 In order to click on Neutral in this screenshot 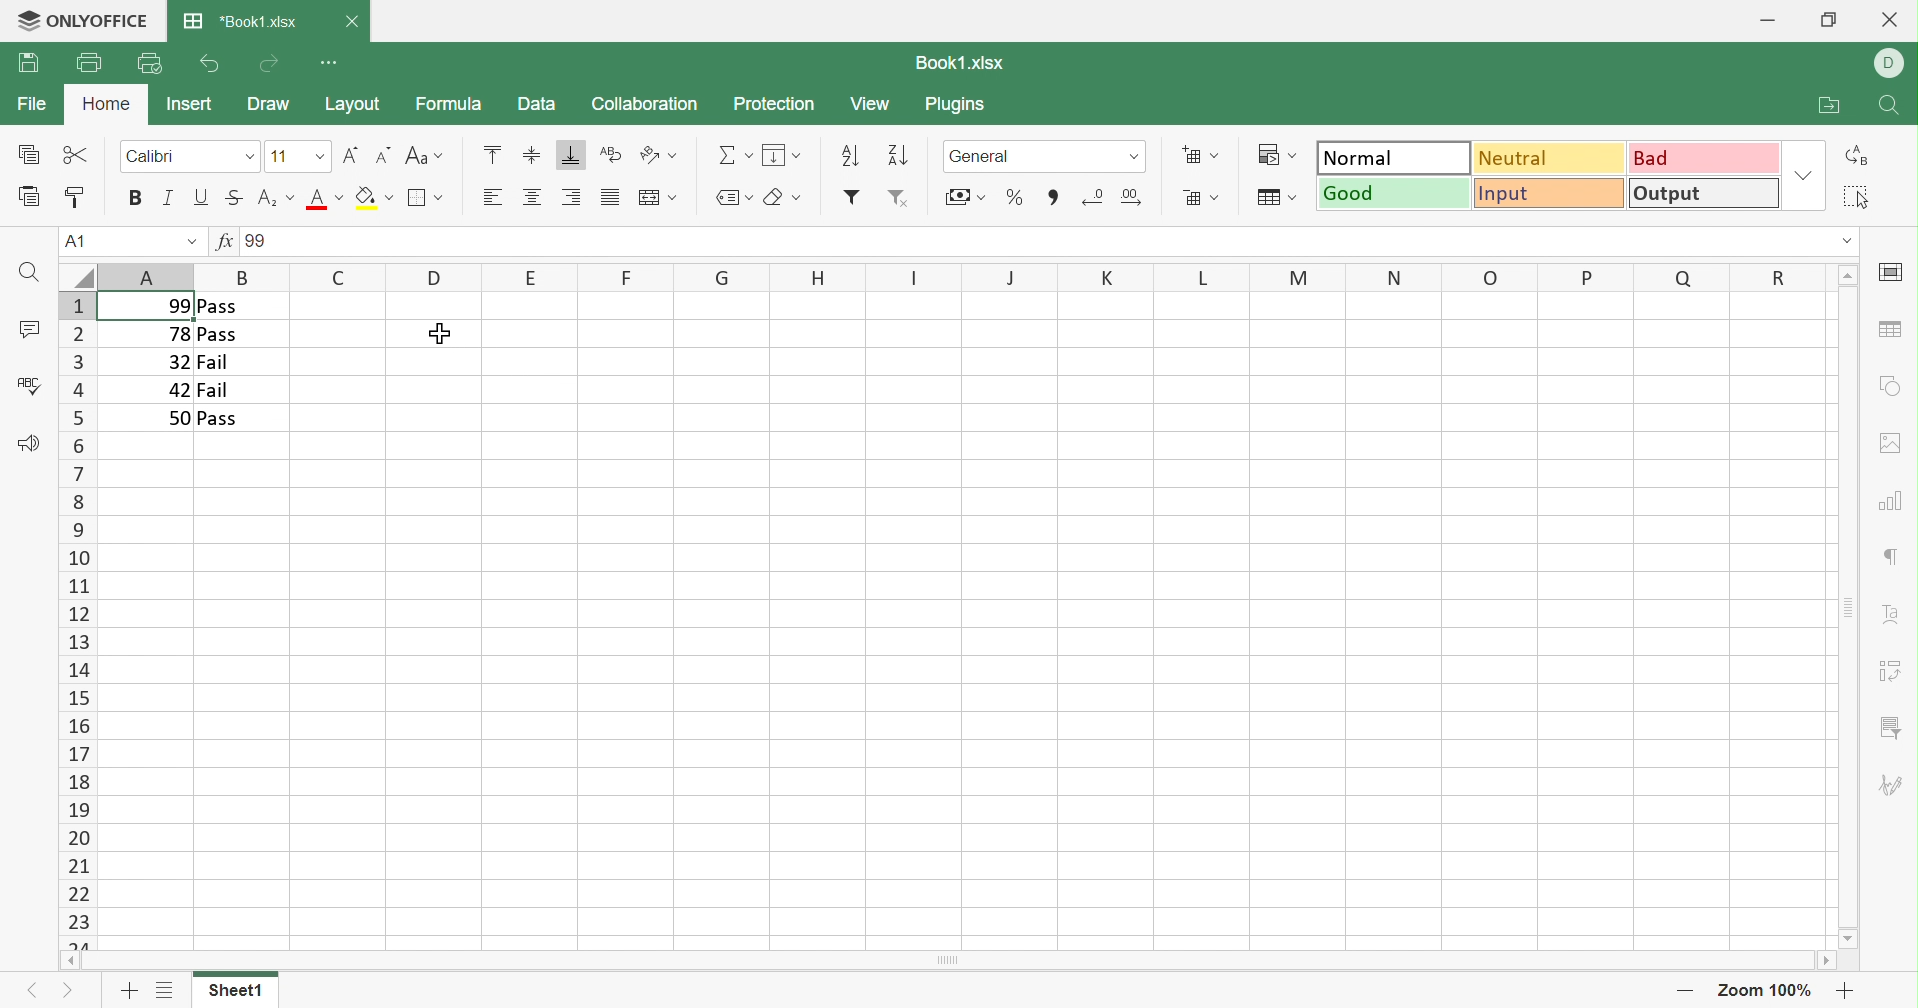, I will do `click(1550, 156)`.